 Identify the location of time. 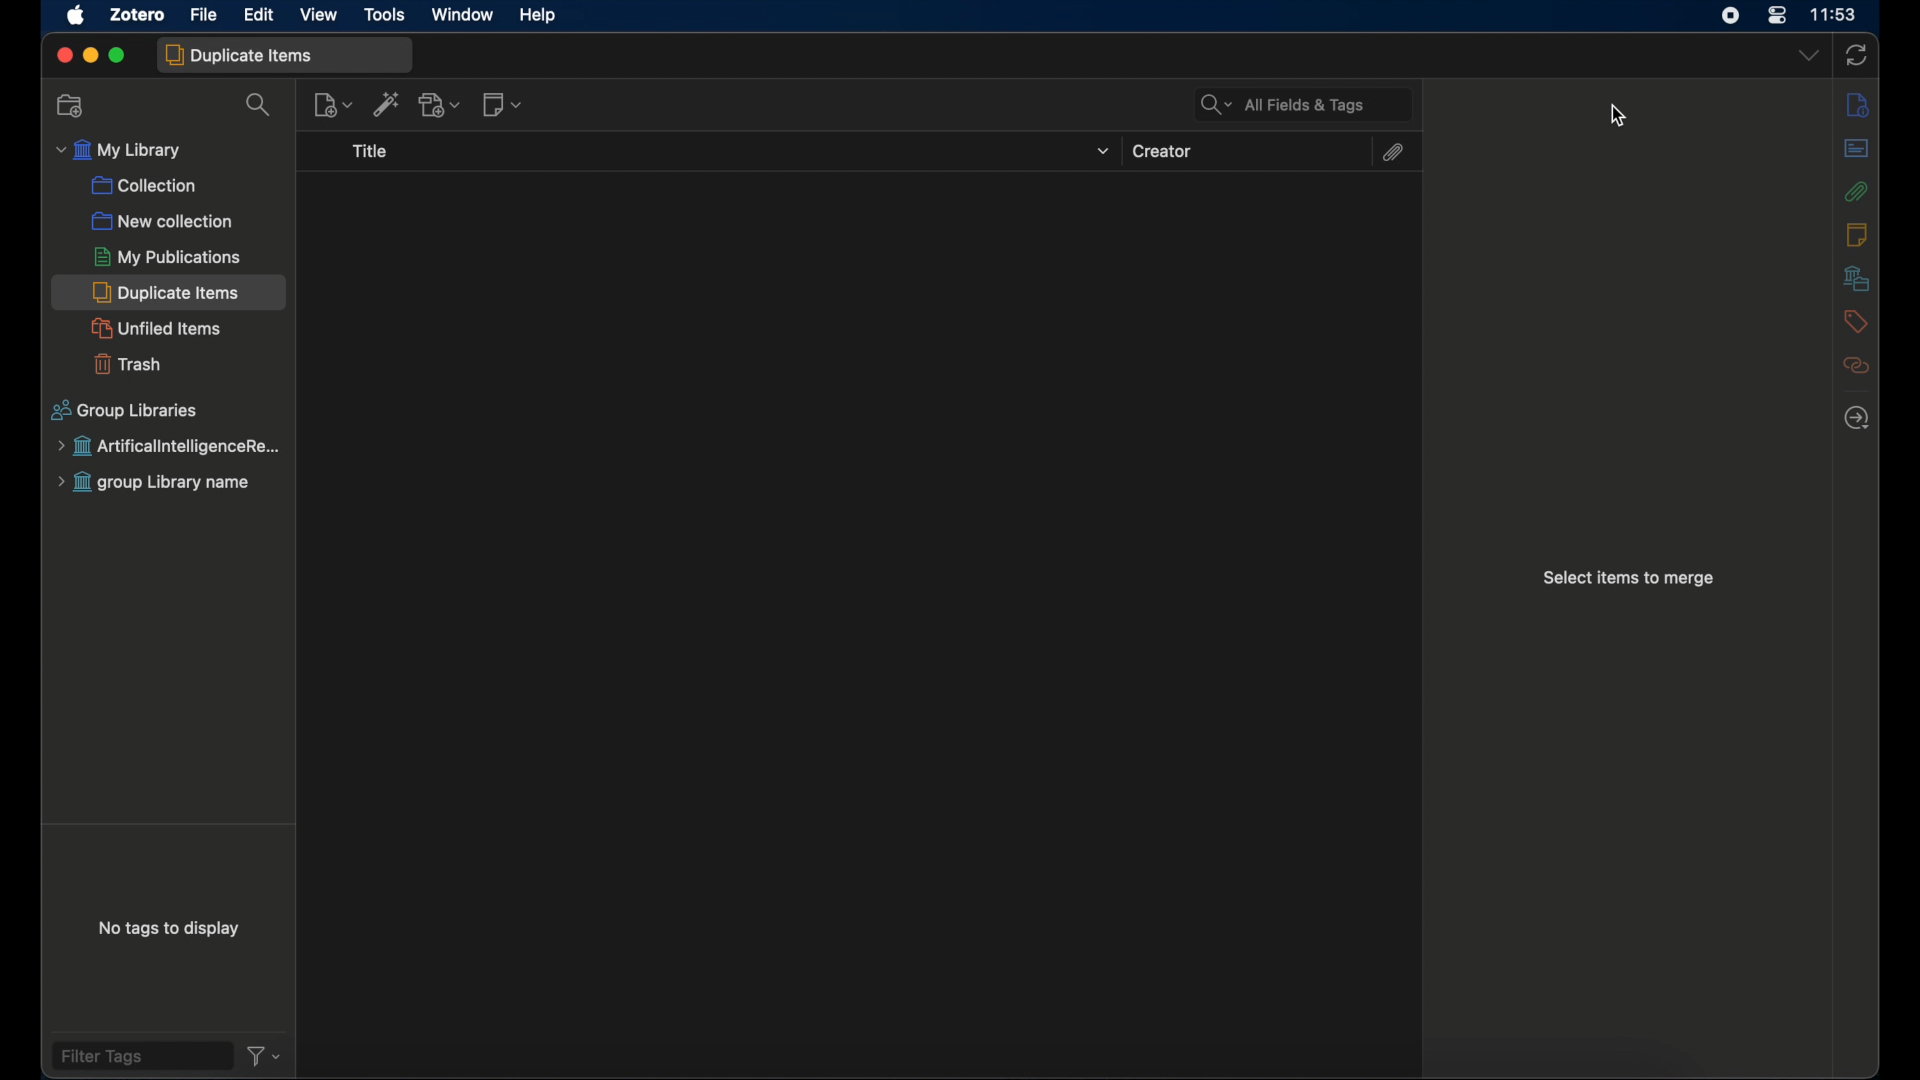
(1836, 14).